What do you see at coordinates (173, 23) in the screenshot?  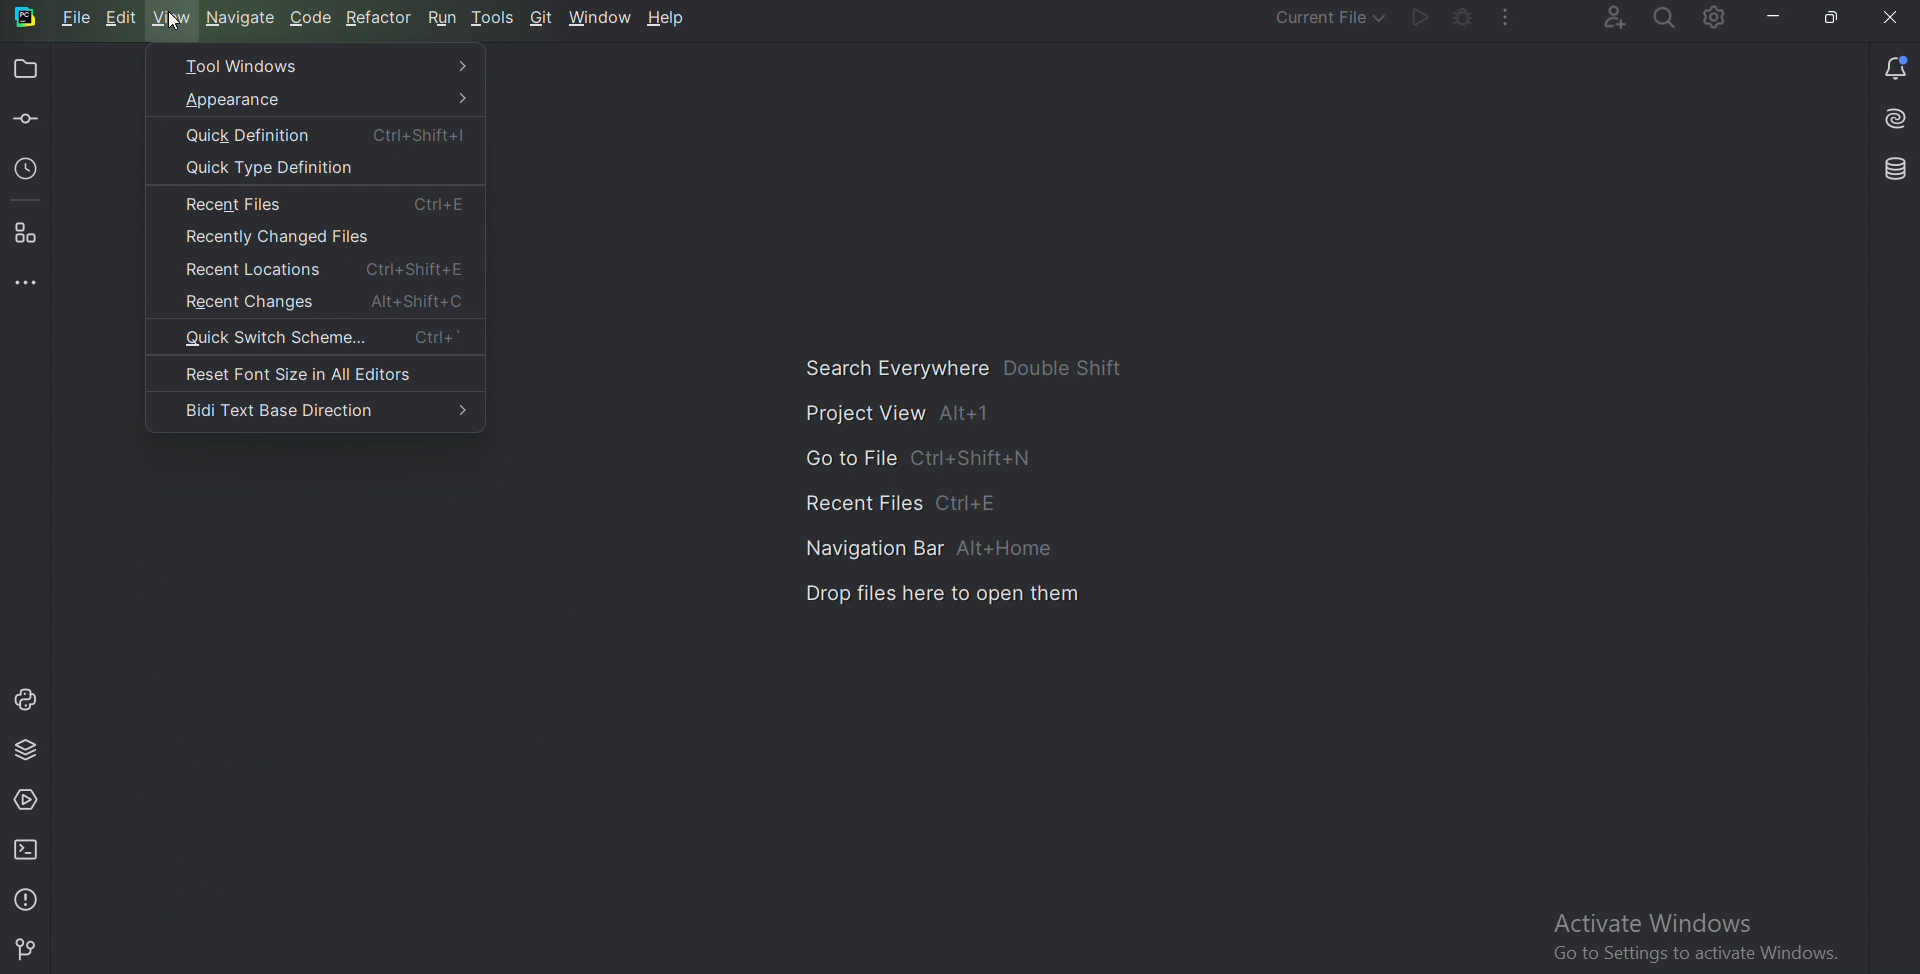 I see `Cursor` at bounding box center [173, 23].